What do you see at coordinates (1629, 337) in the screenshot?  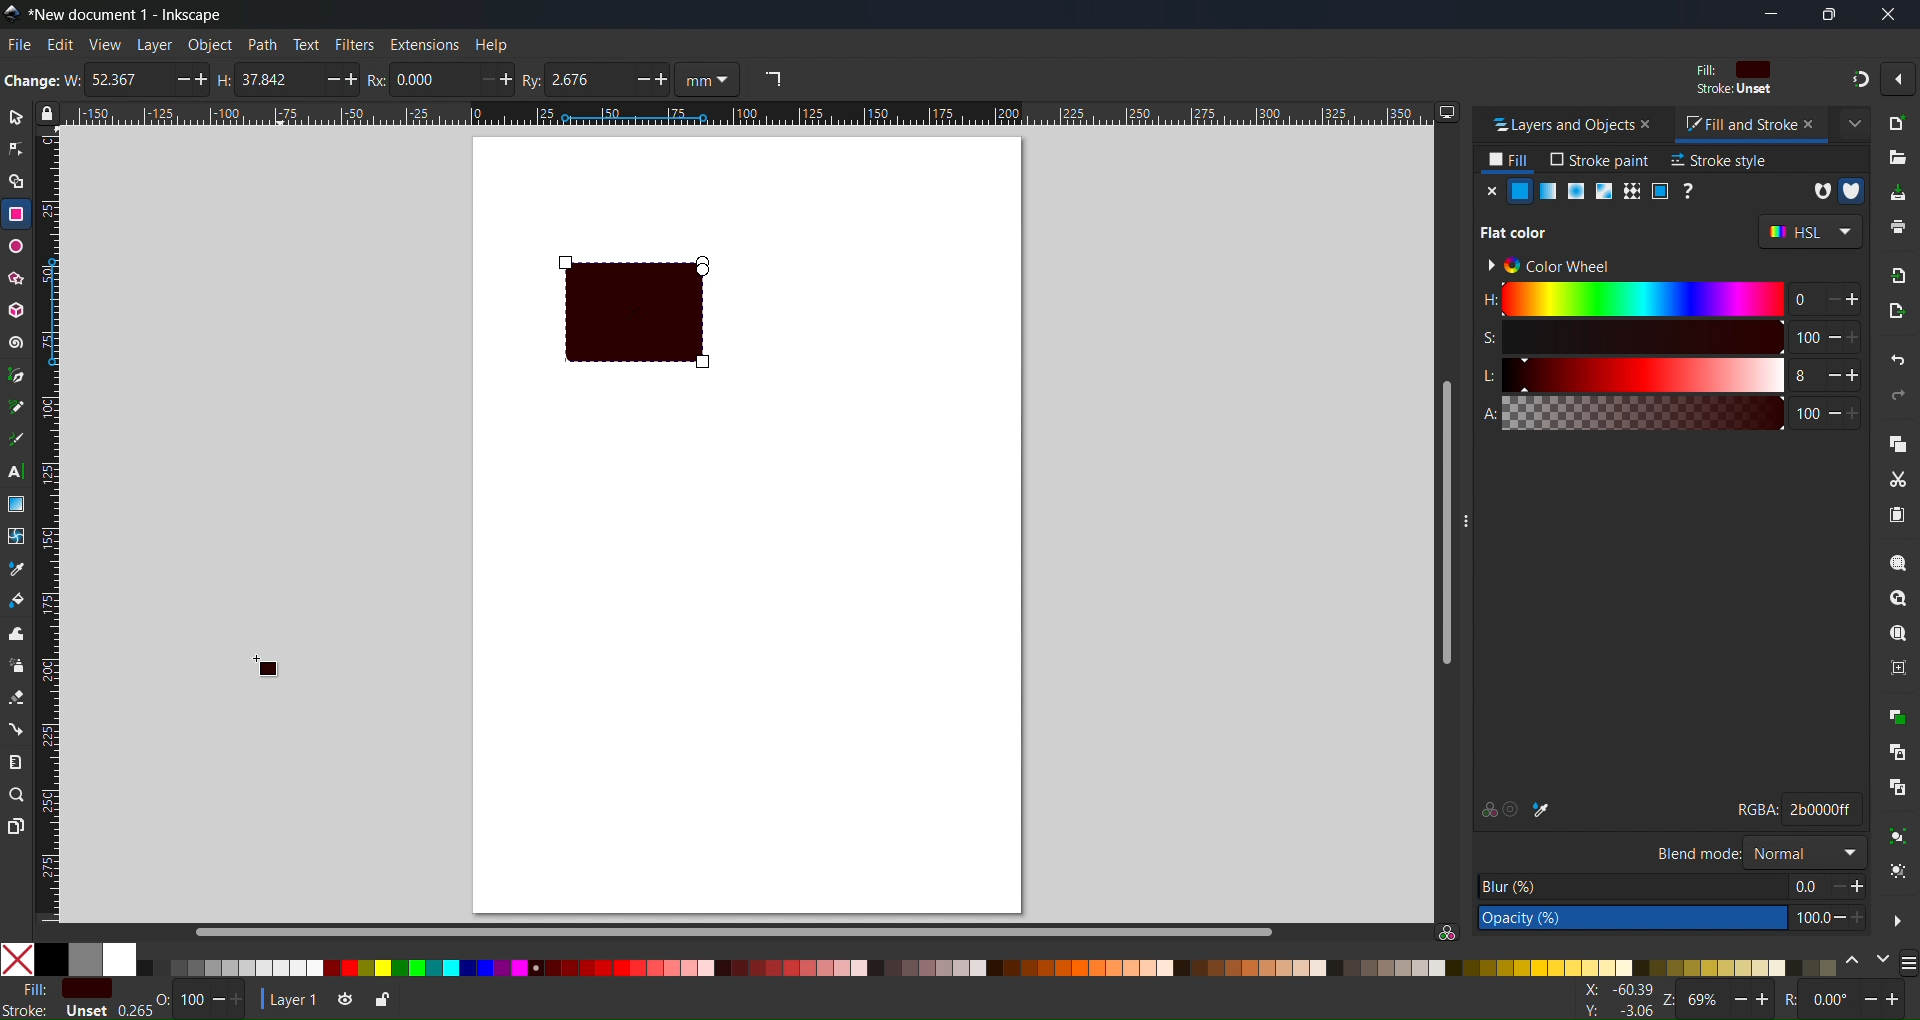 I see `Saturation` at bounding box center [1629, 337].